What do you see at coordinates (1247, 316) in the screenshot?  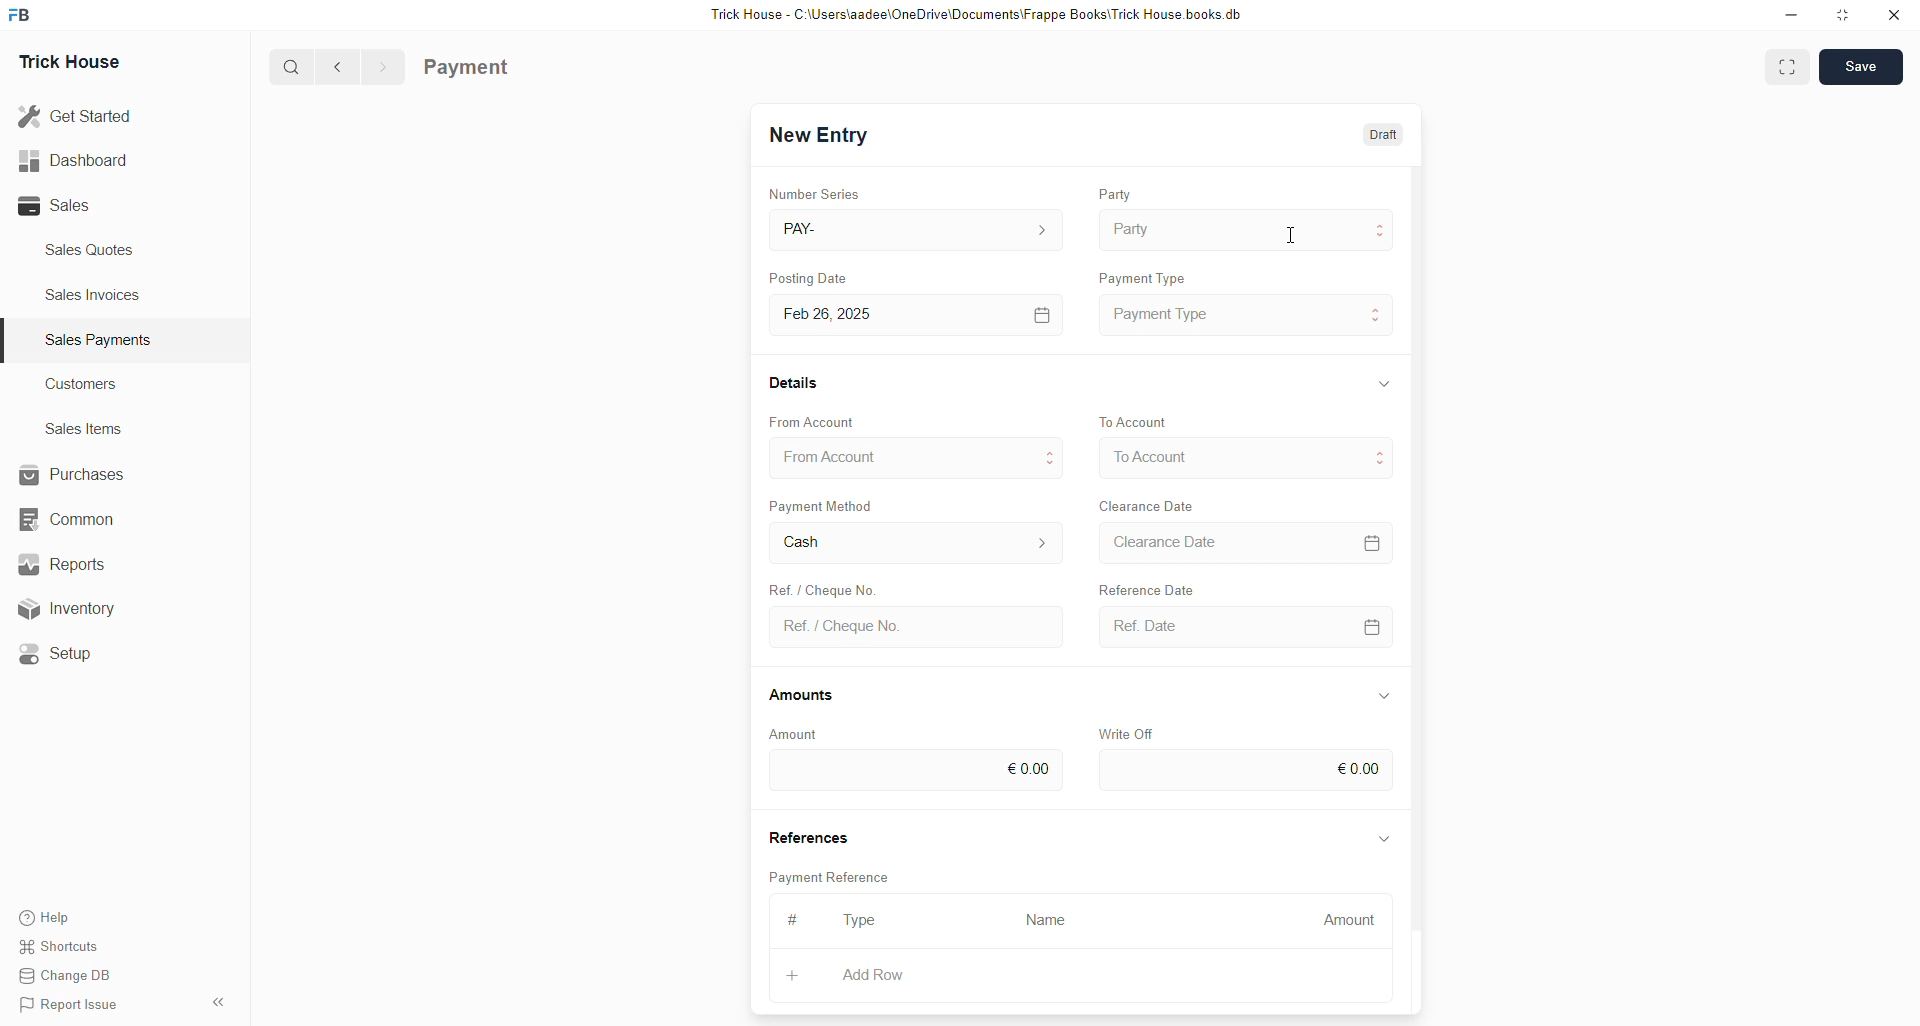 I see `Payment Type` at bounding box center [1247, 316].